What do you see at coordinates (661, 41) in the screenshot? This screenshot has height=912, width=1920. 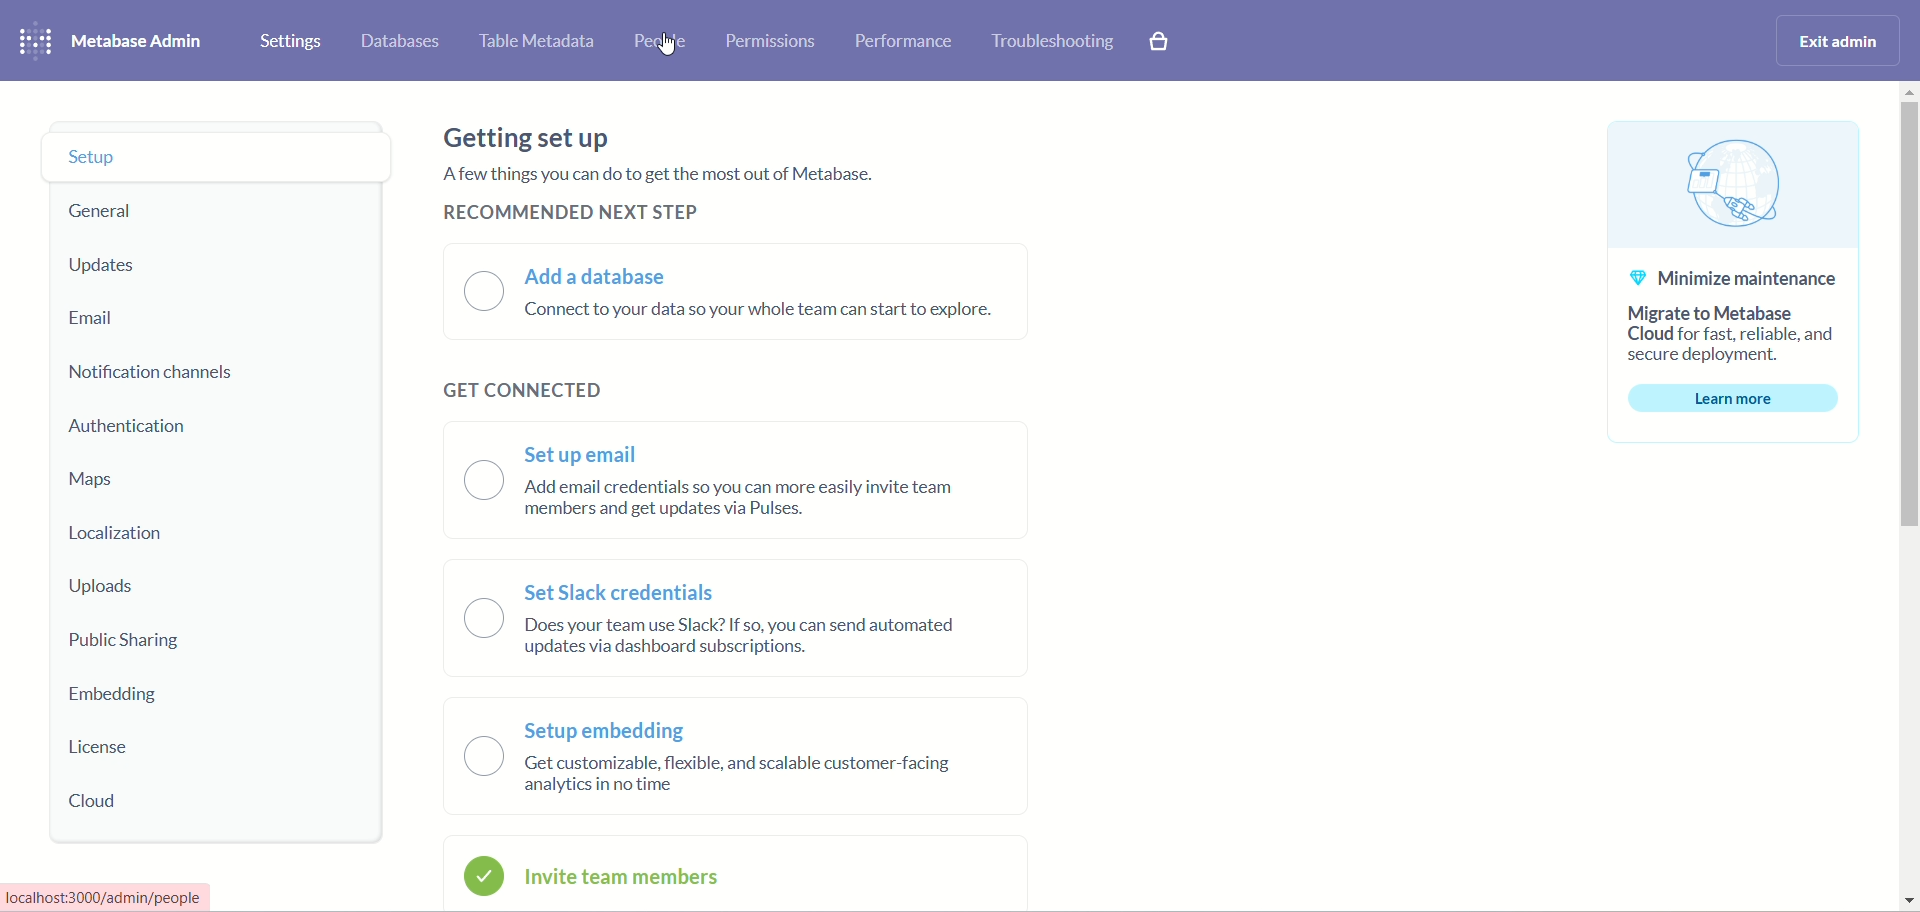 I see `people` at bounding box center [661, 41].